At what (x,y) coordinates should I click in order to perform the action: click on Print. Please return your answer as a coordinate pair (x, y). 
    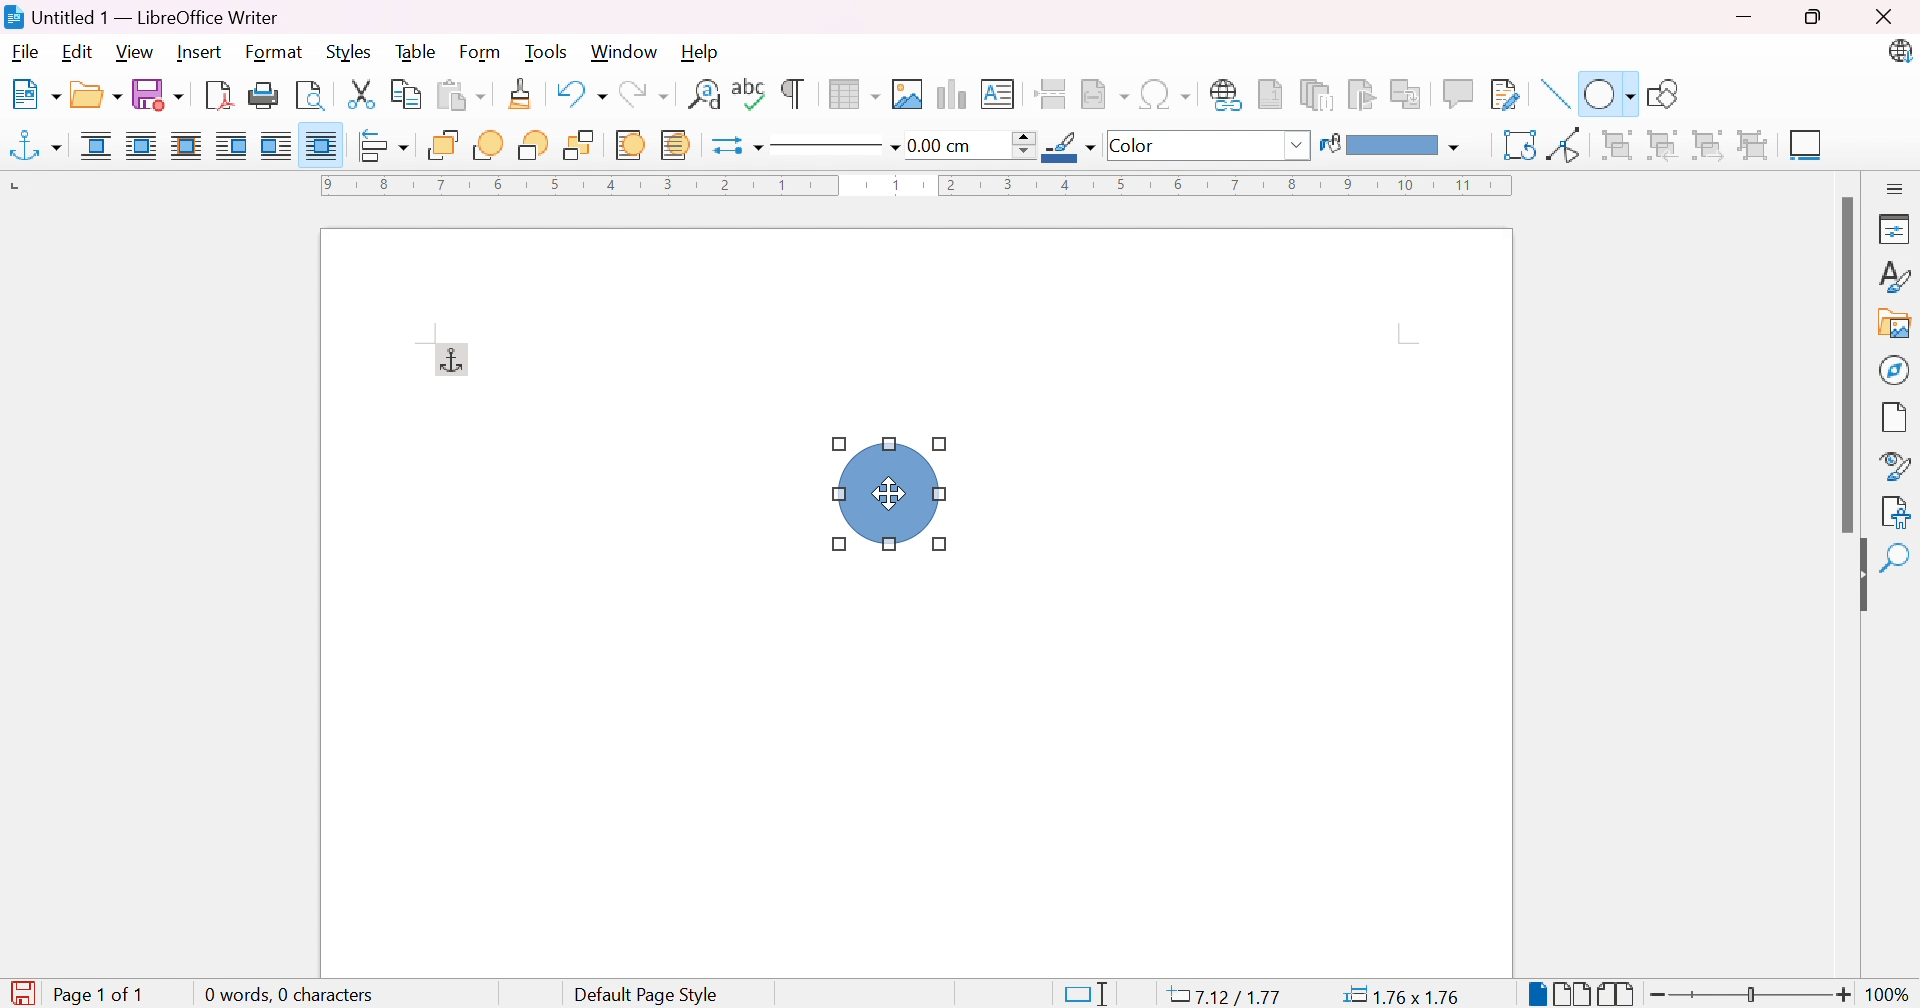
    Looking at the image, I should click on (265, 94).